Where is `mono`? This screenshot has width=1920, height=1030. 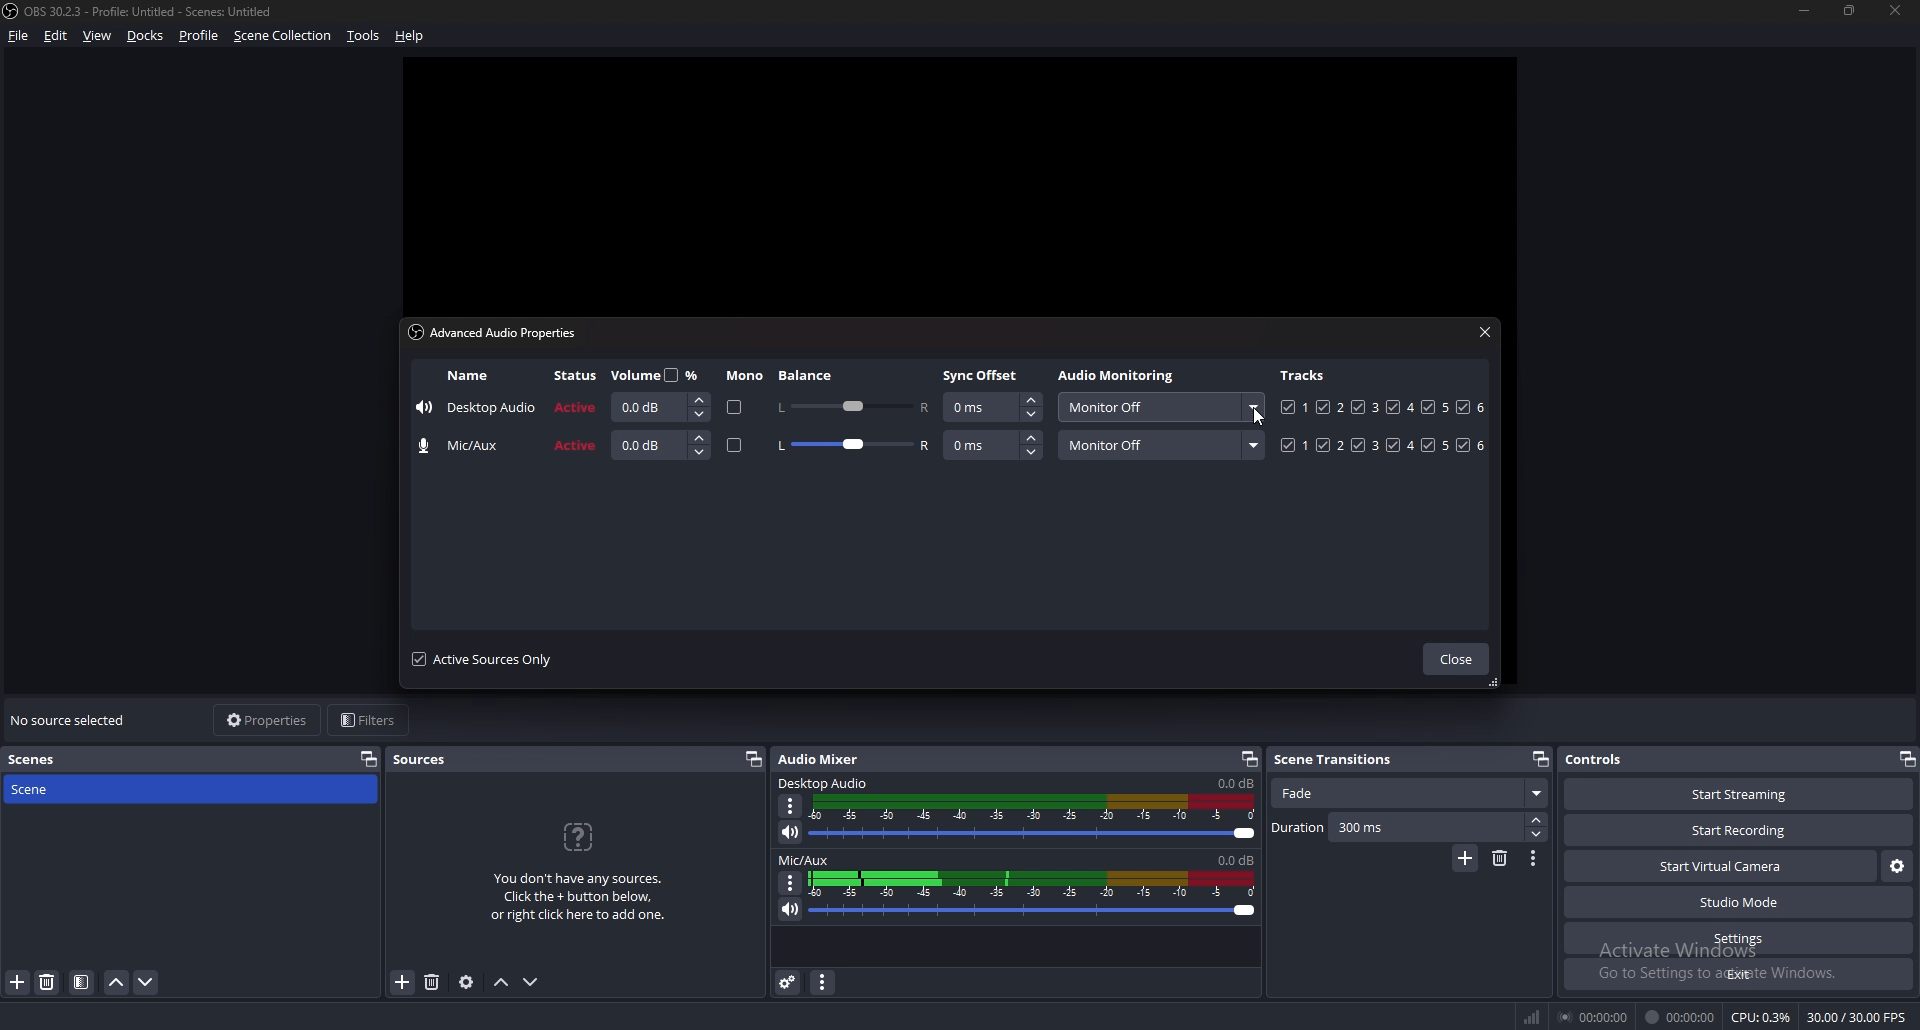 mono is located at coordinates (745, 376).